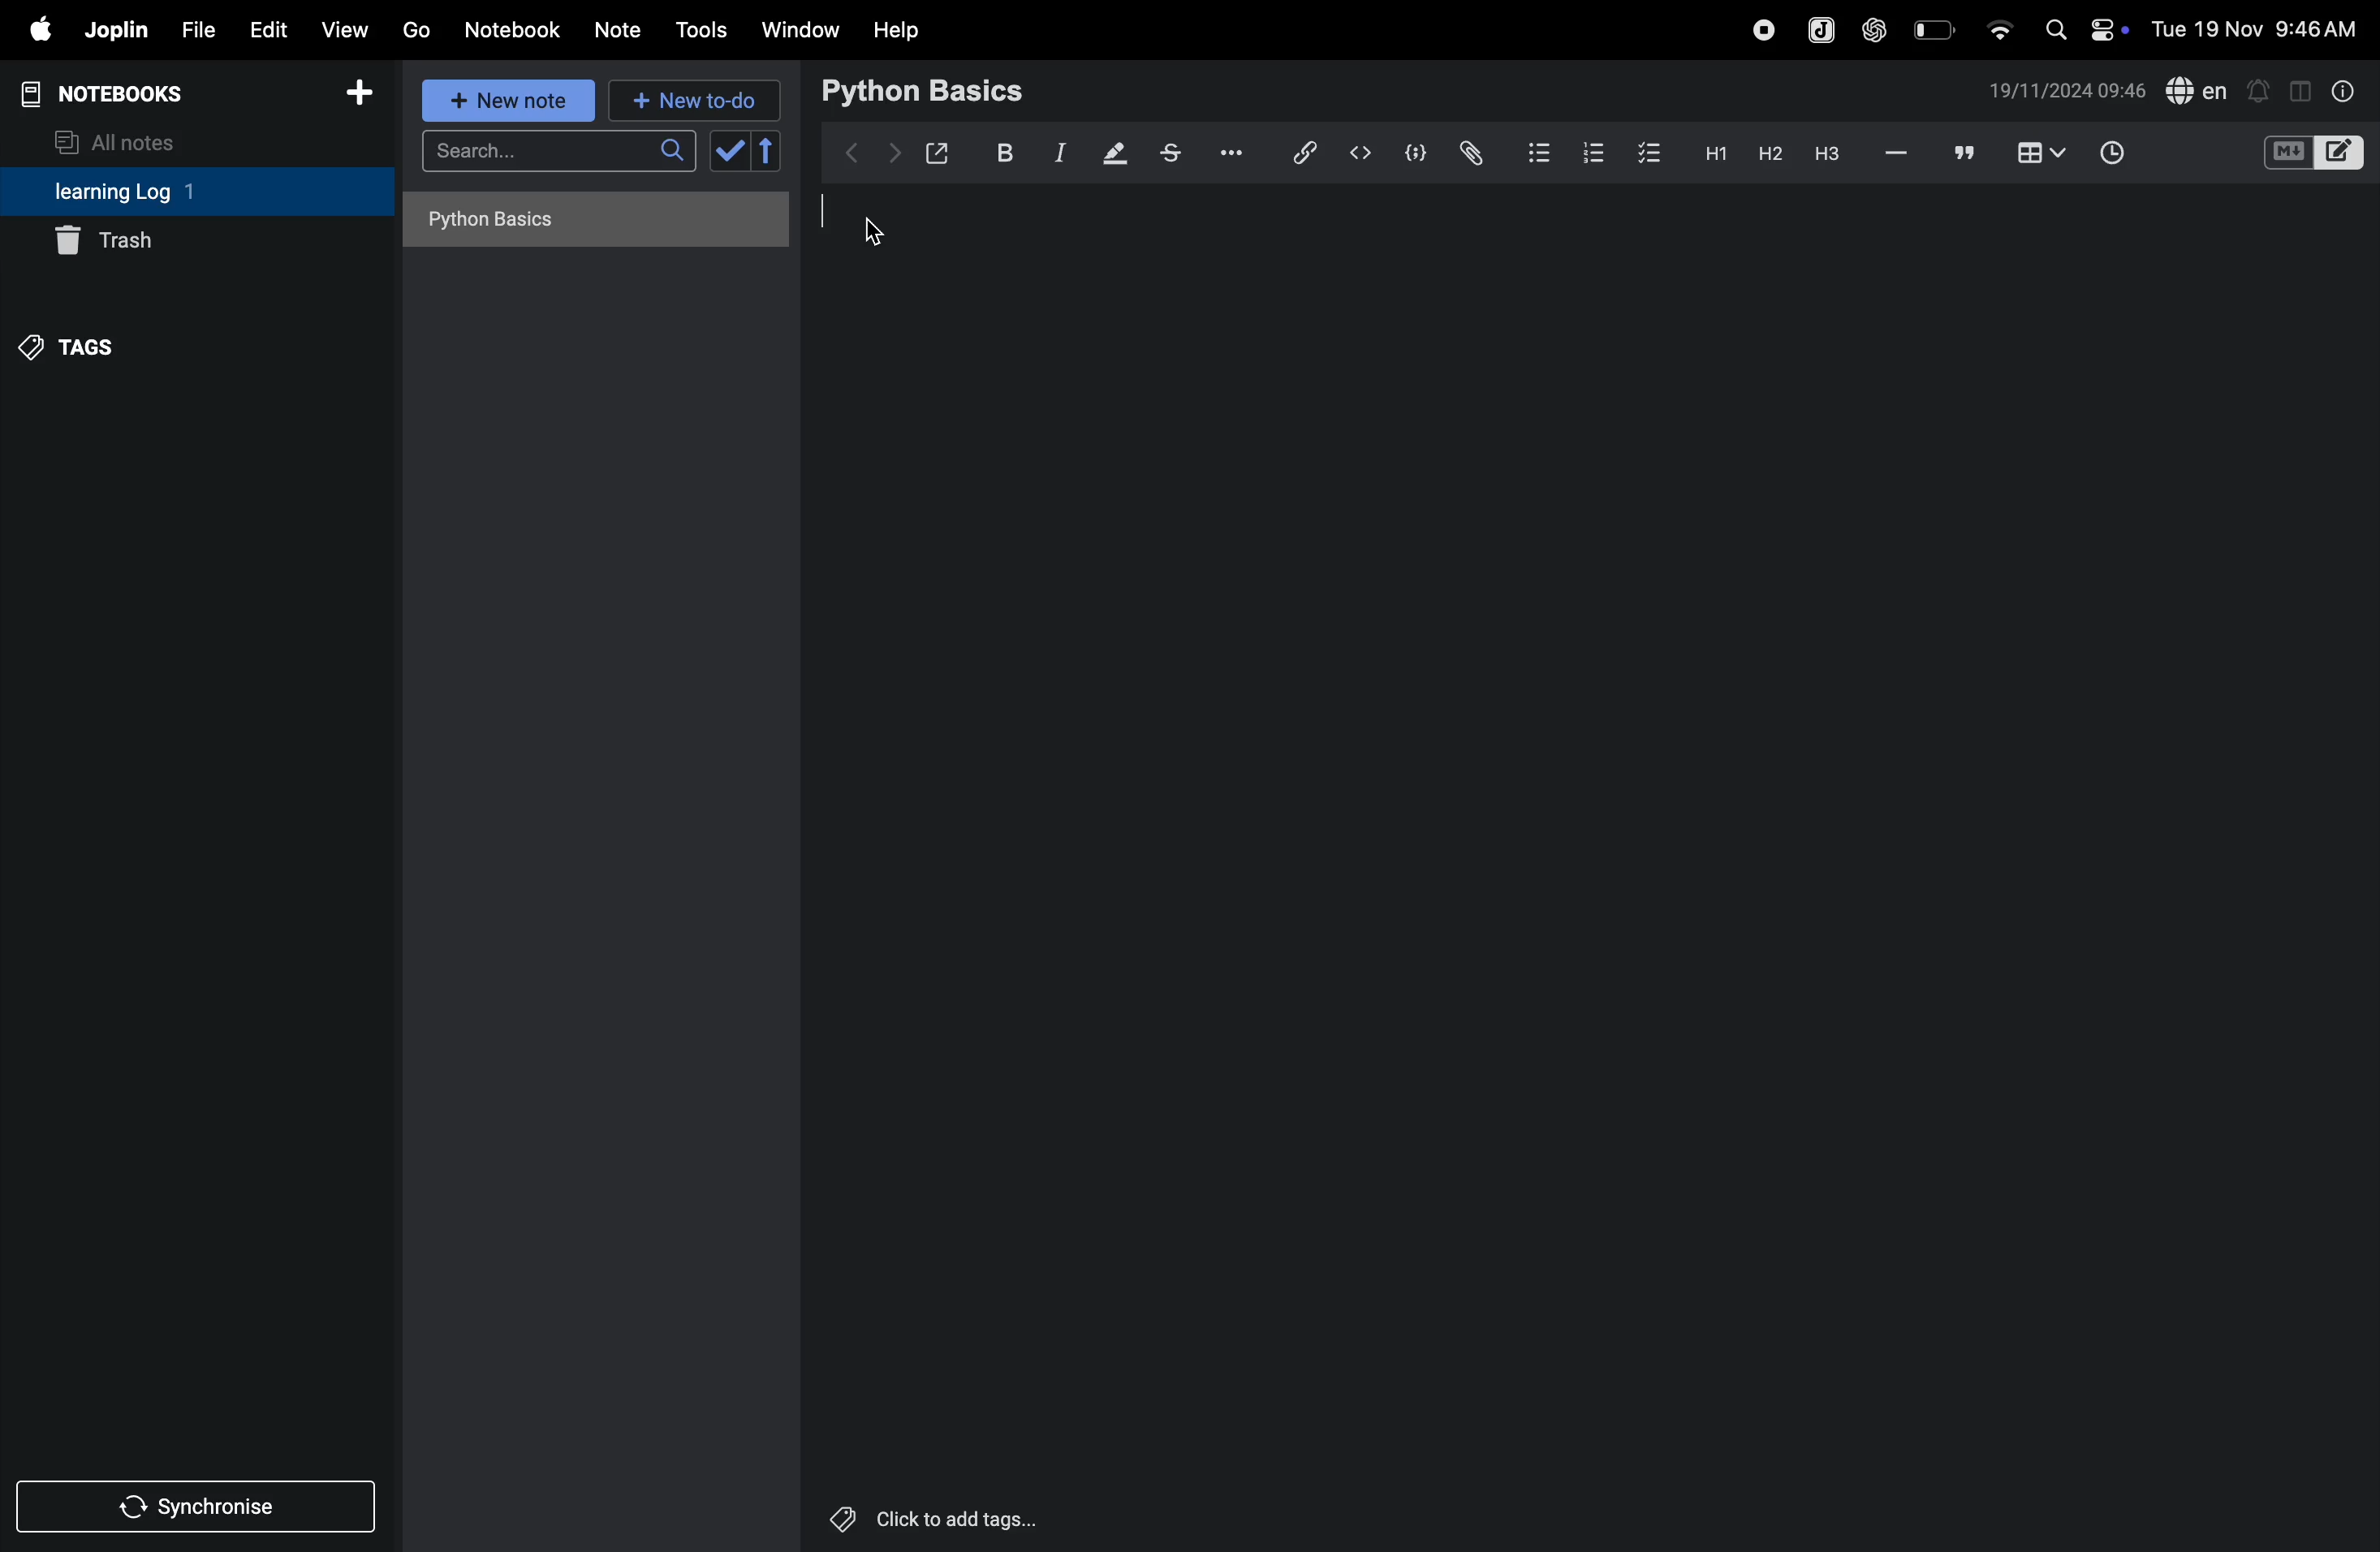  I want to click on h1, so click(1710, 153).